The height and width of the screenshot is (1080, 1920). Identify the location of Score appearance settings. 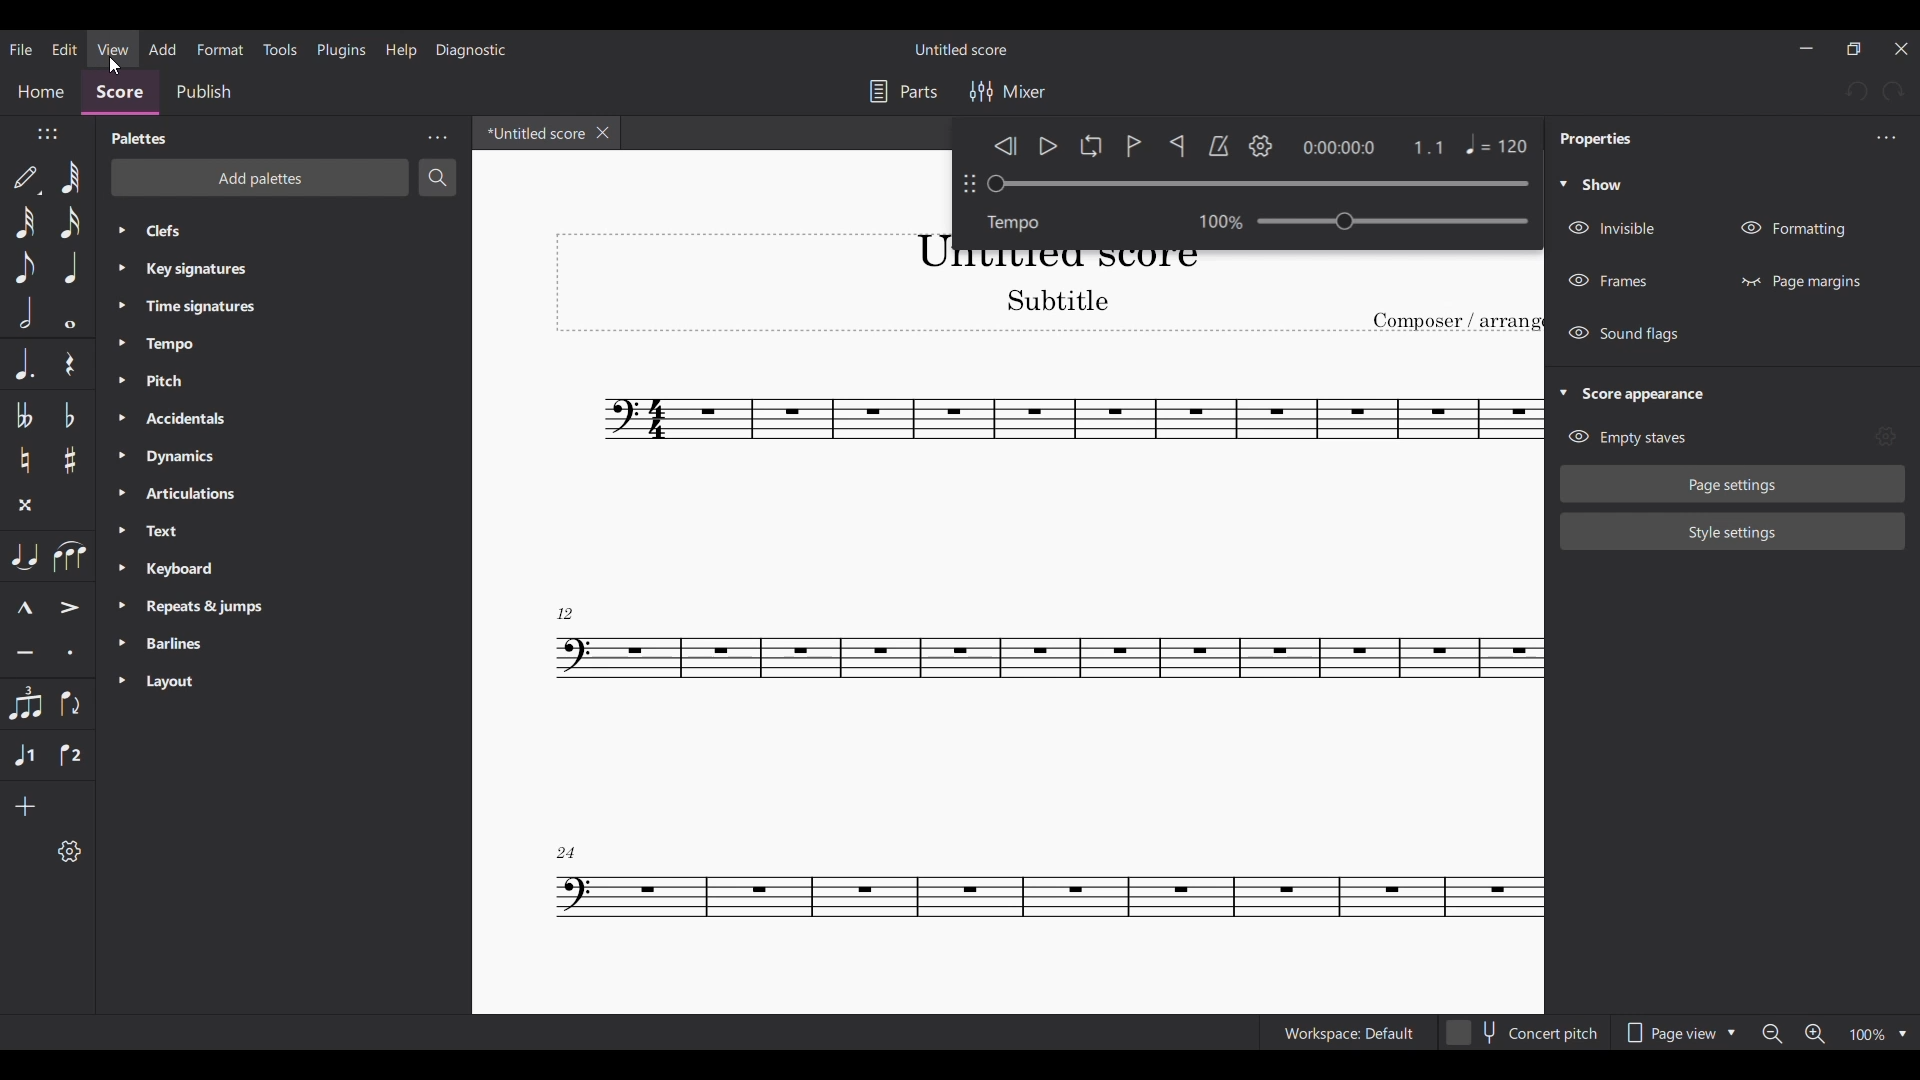
(1885, 435).